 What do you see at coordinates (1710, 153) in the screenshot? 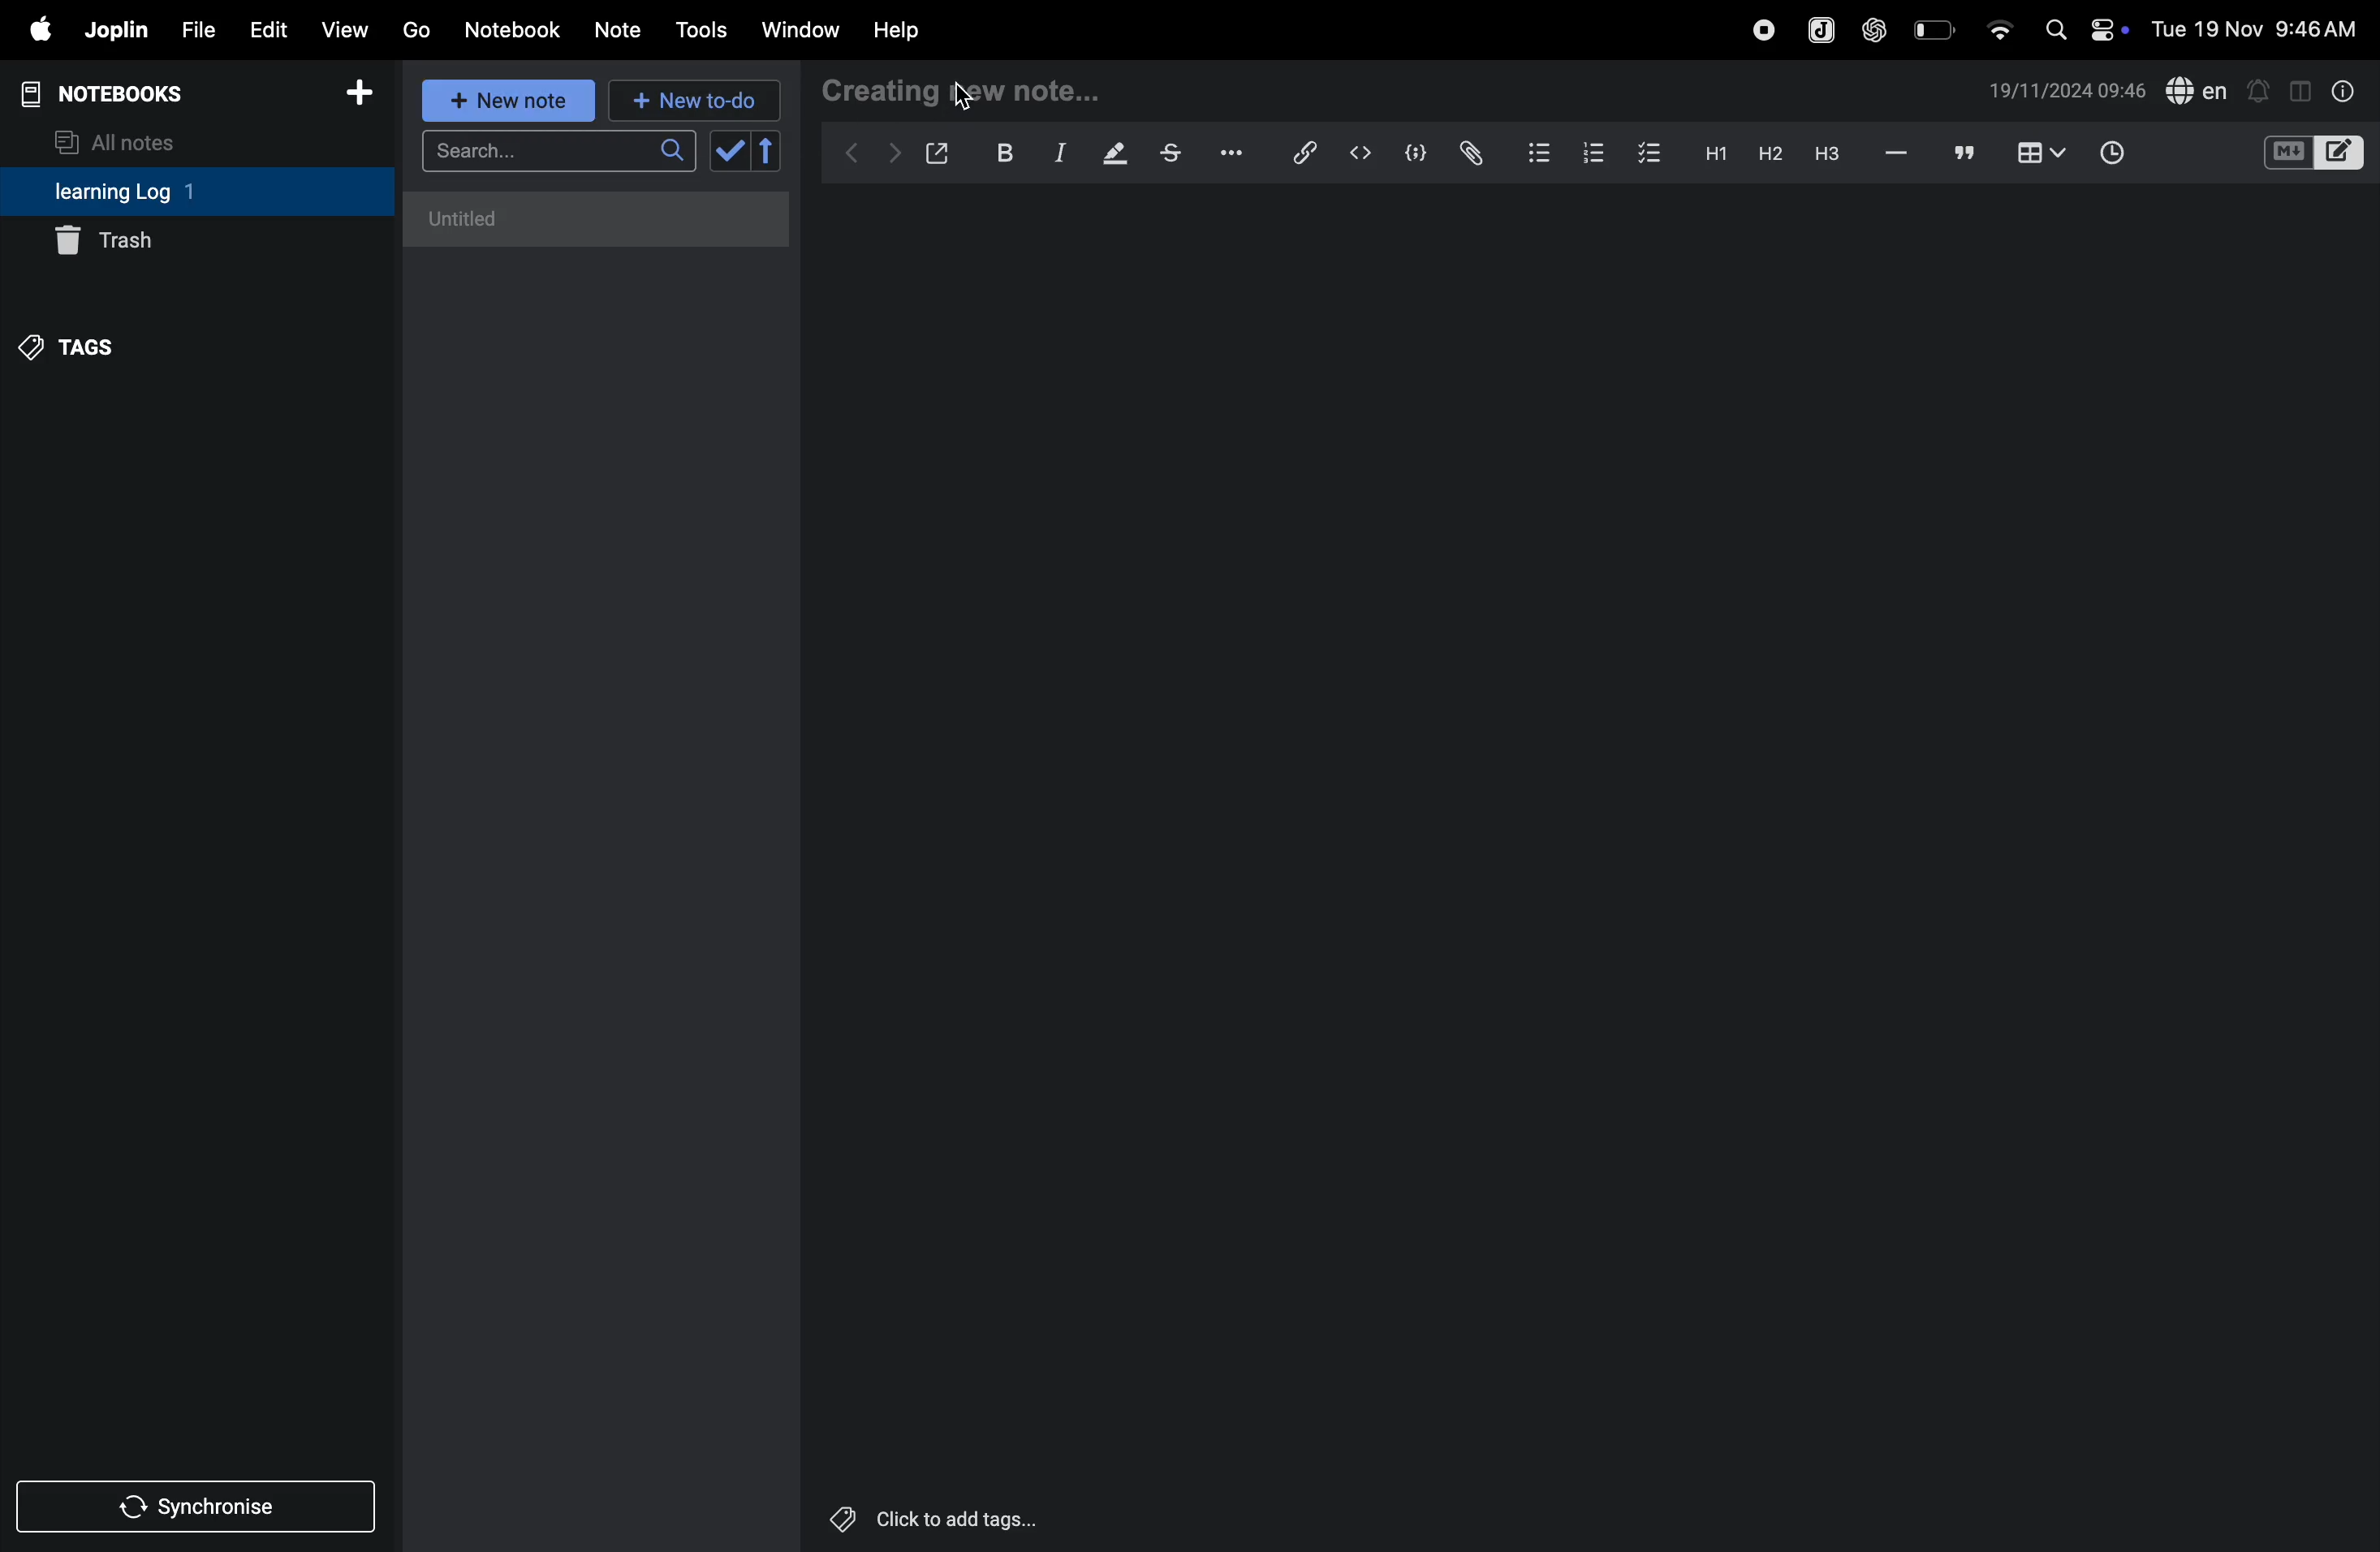
I see `h1` at bounding box center [1710, 153].